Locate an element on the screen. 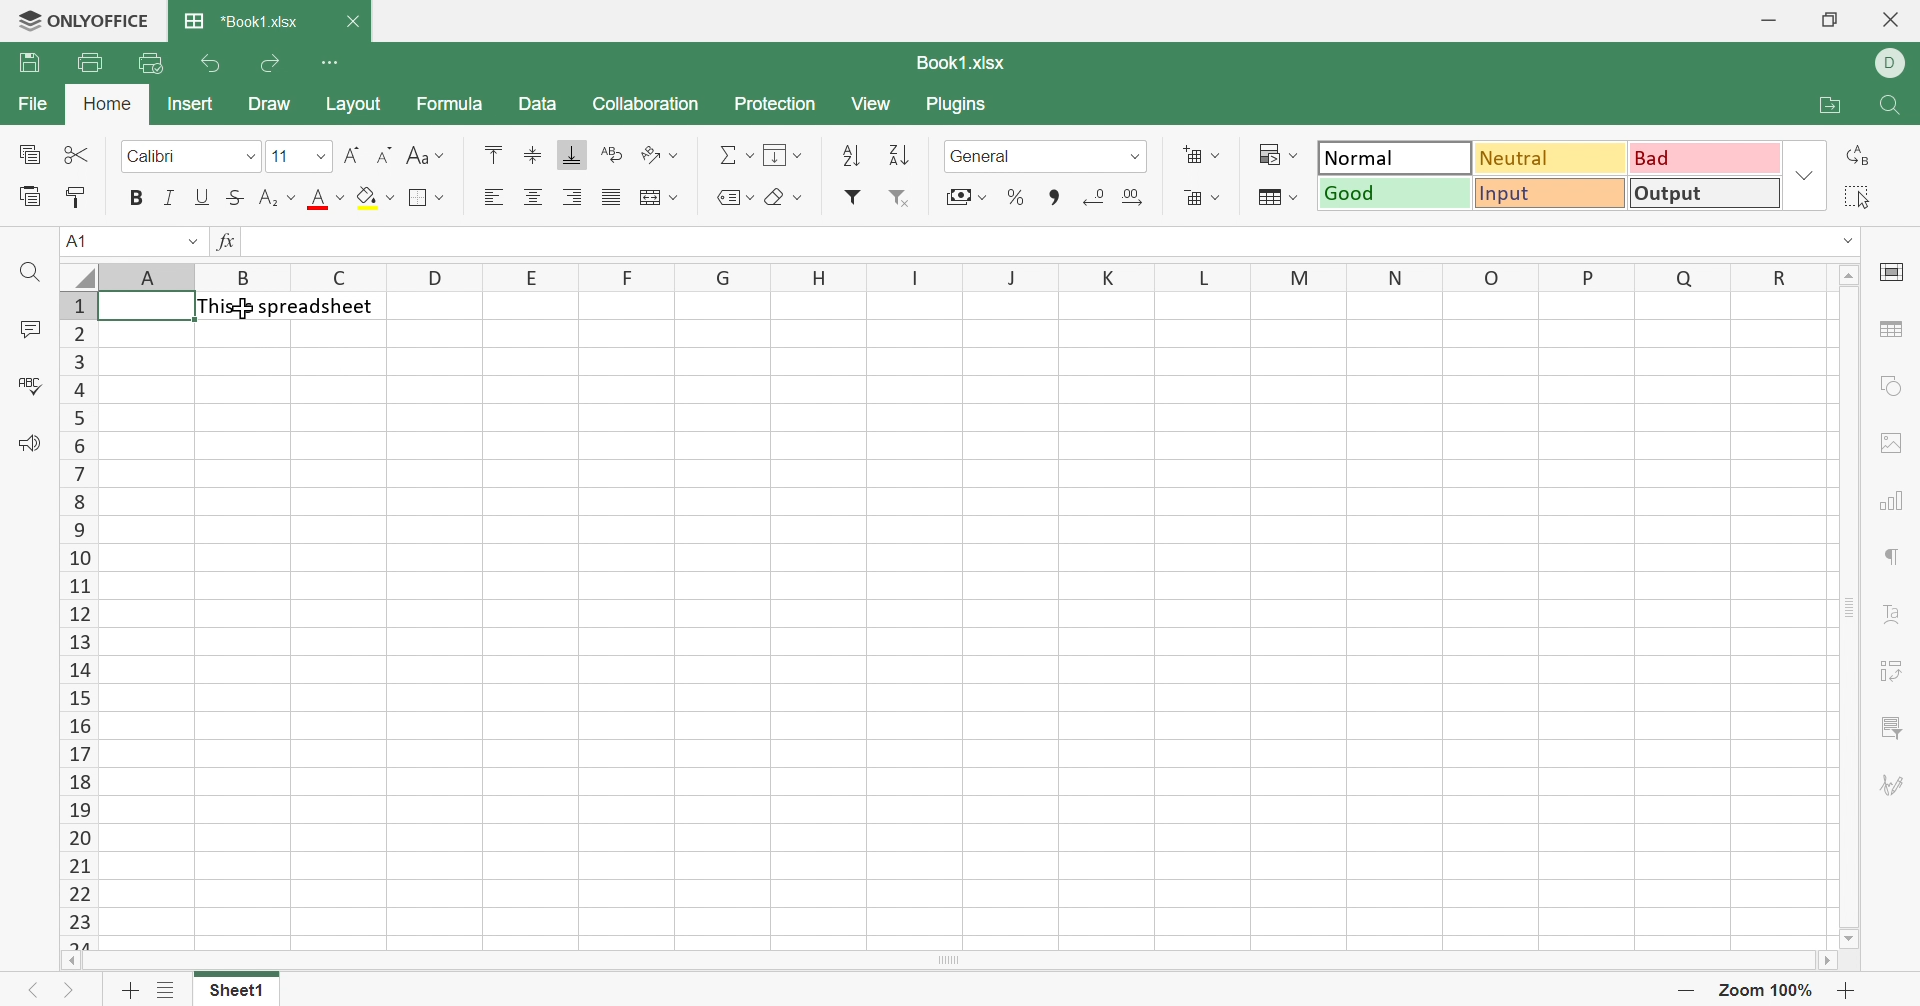 The width and height of the screenshot is (1920, 1006). Drop Down is located at coordinates (675, 156).